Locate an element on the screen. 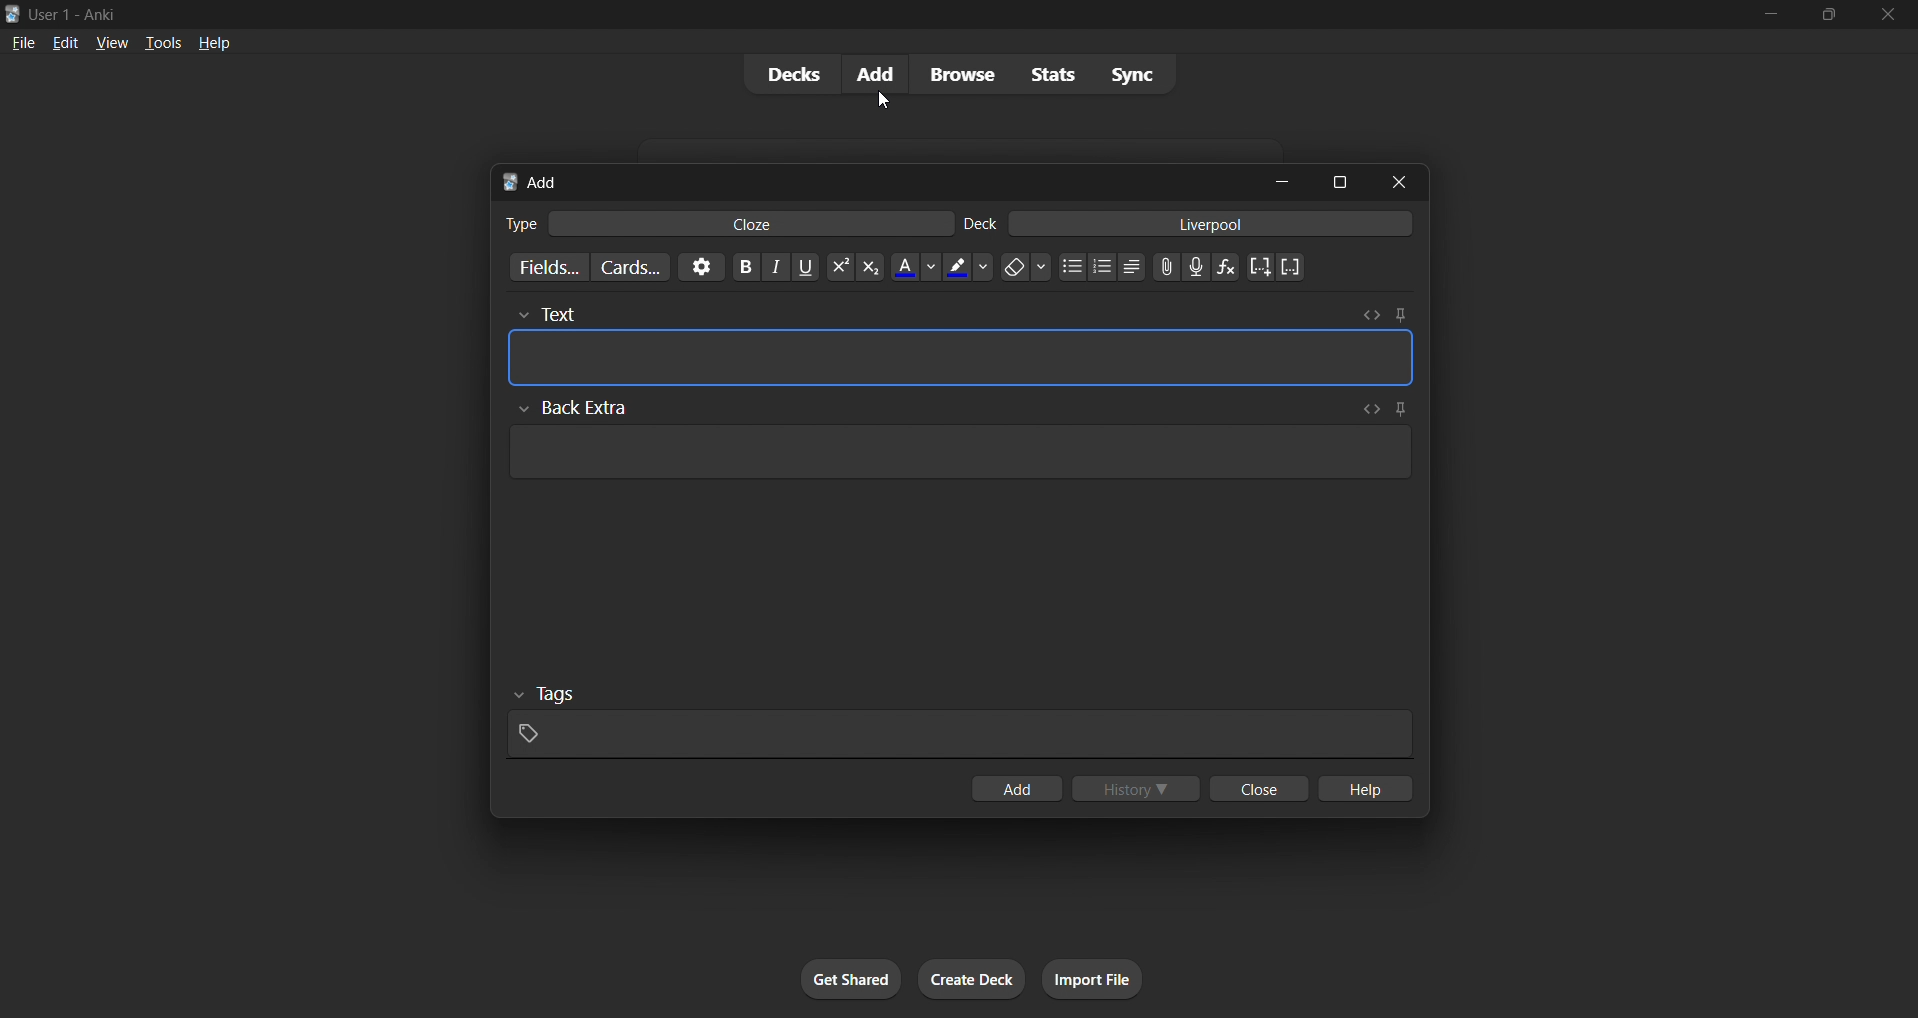 This screenshot has height=1018, width=1918. subscript is located at coordinates (867, 274).